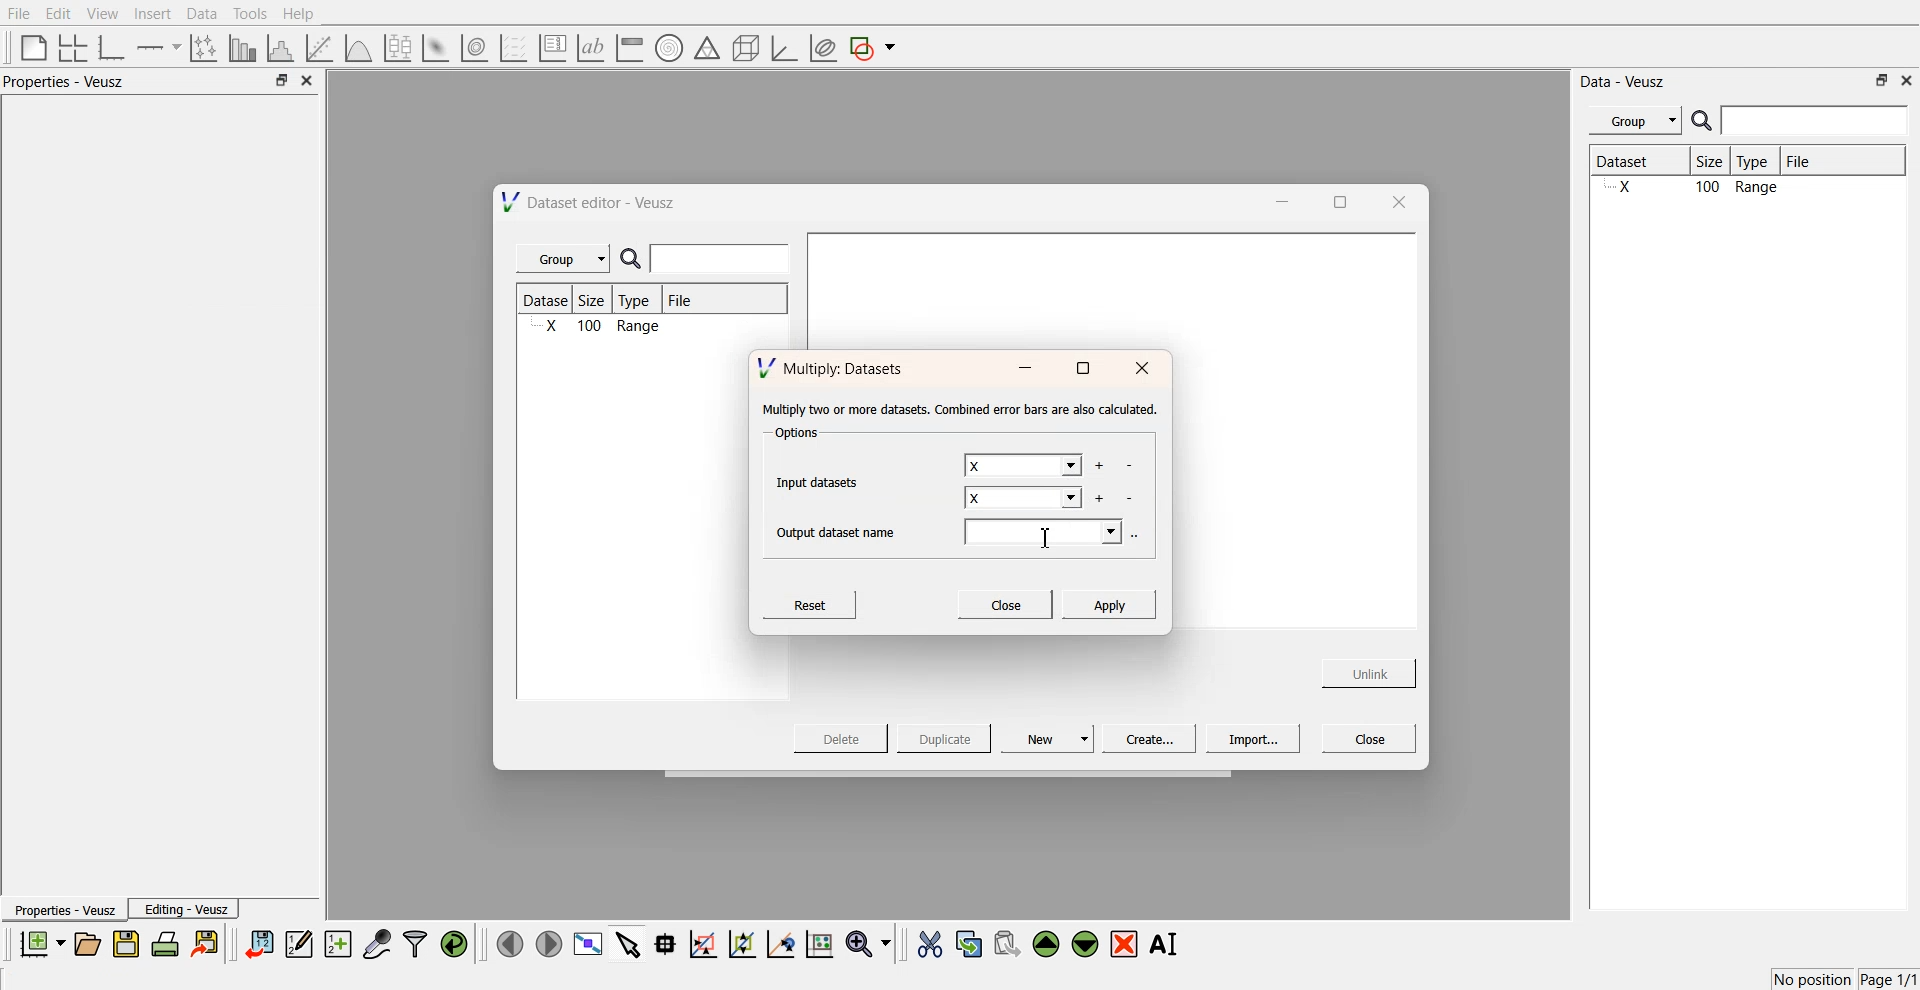  What do you see at coordinates (59, 13) in the screenshot?
I see `Edit` at bounding box center [59, 13].